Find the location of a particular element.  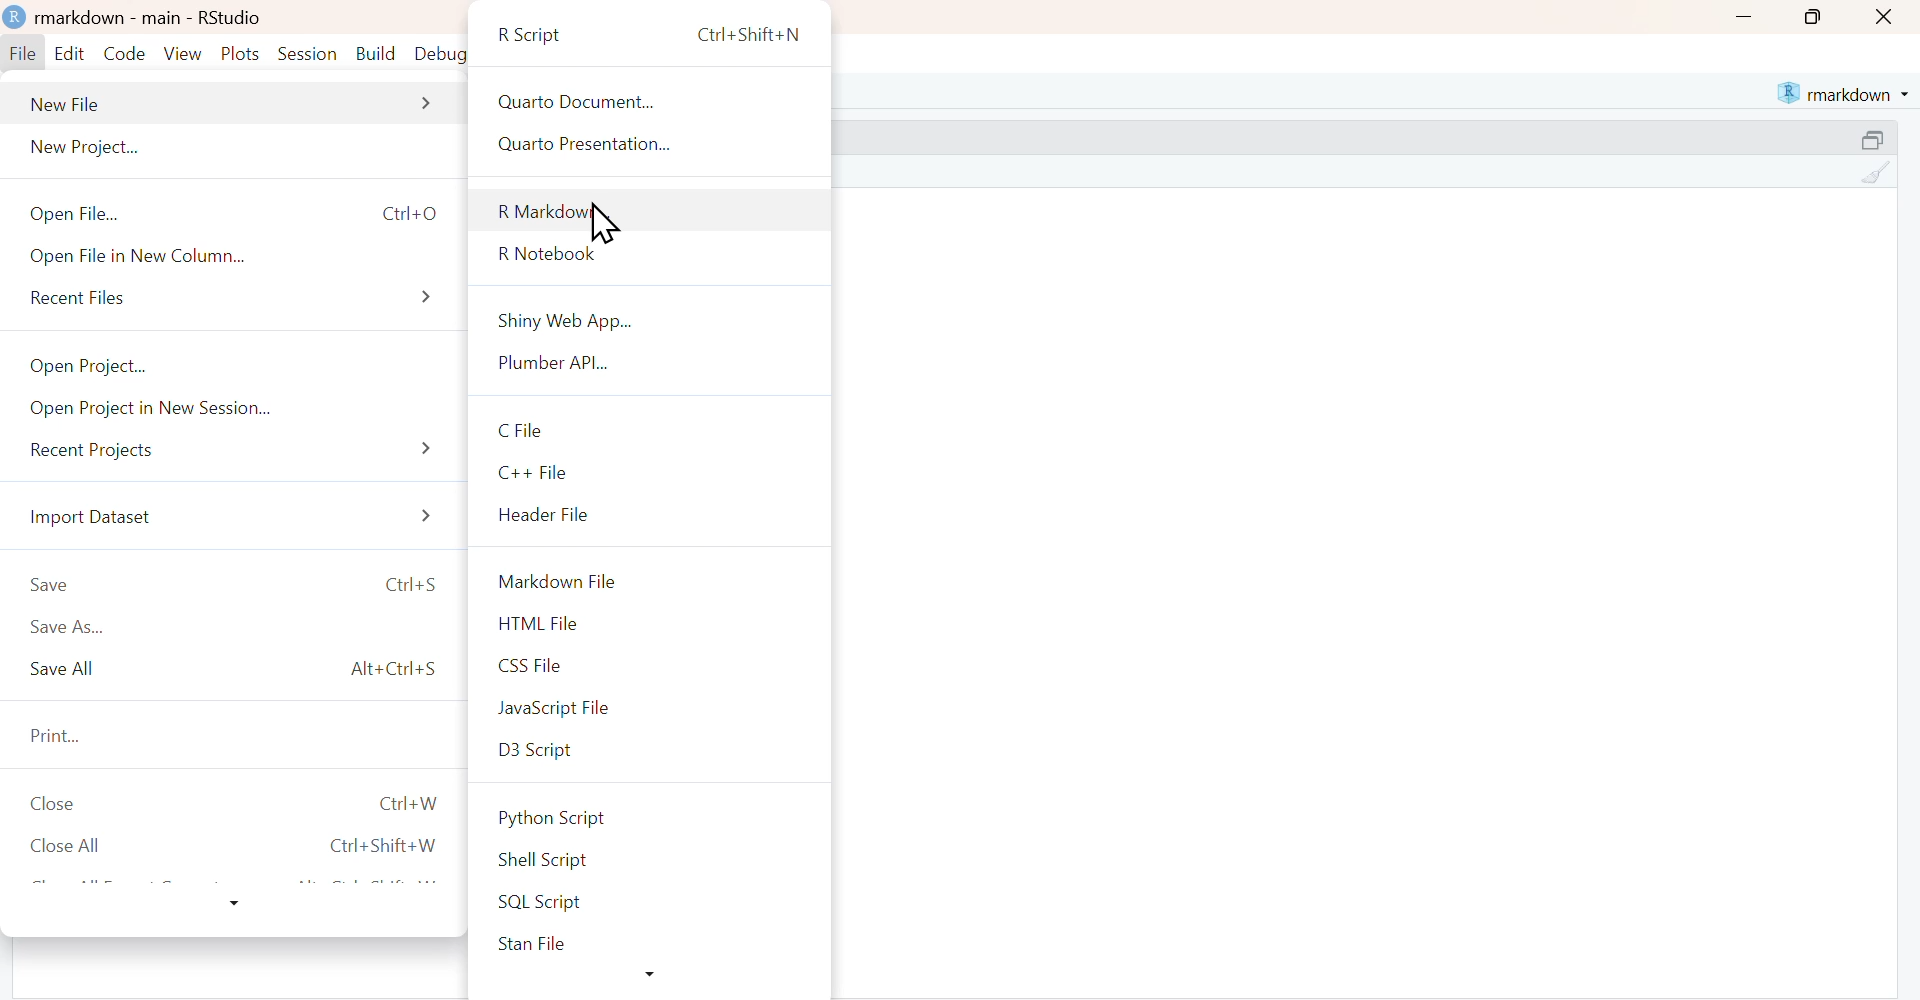

Close is located at coordinates (1886, 17).